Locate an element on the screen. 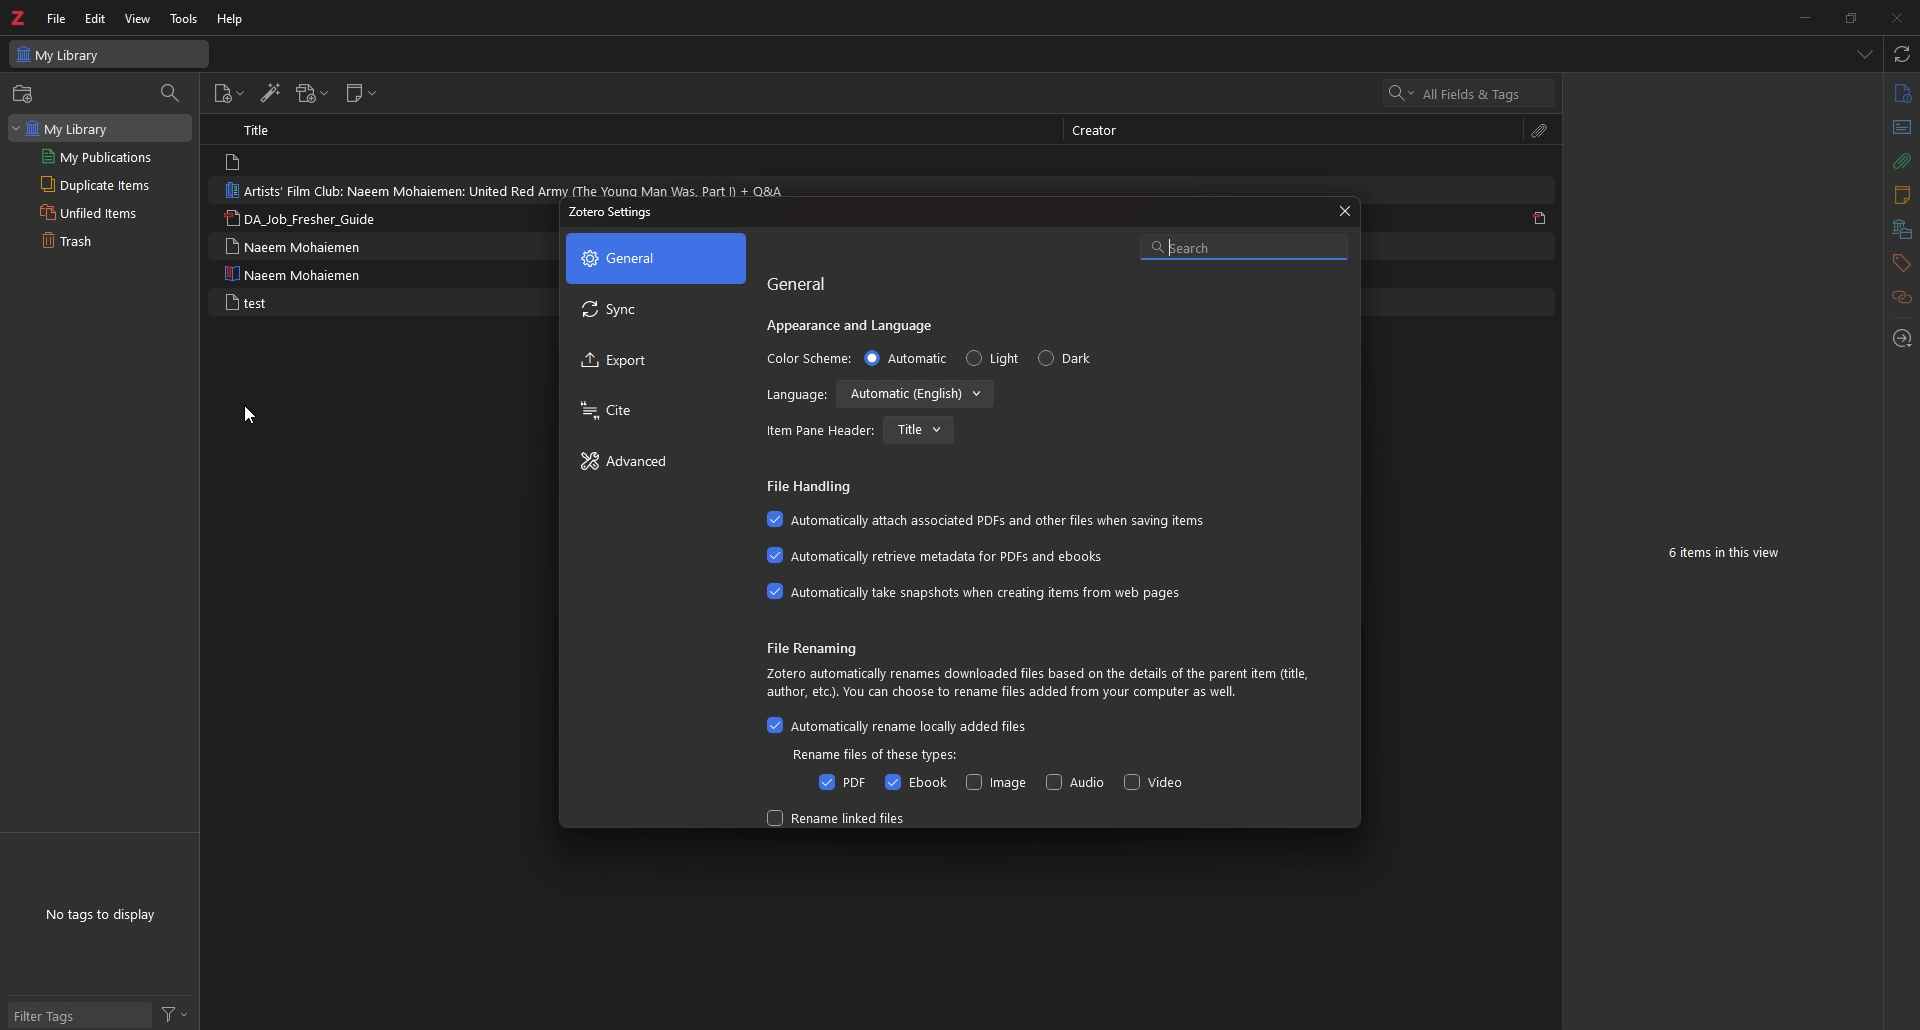 The width and height of the screenshot is (1920, 1030). automatically retrieve metadata is located at coordinates (944, 557).